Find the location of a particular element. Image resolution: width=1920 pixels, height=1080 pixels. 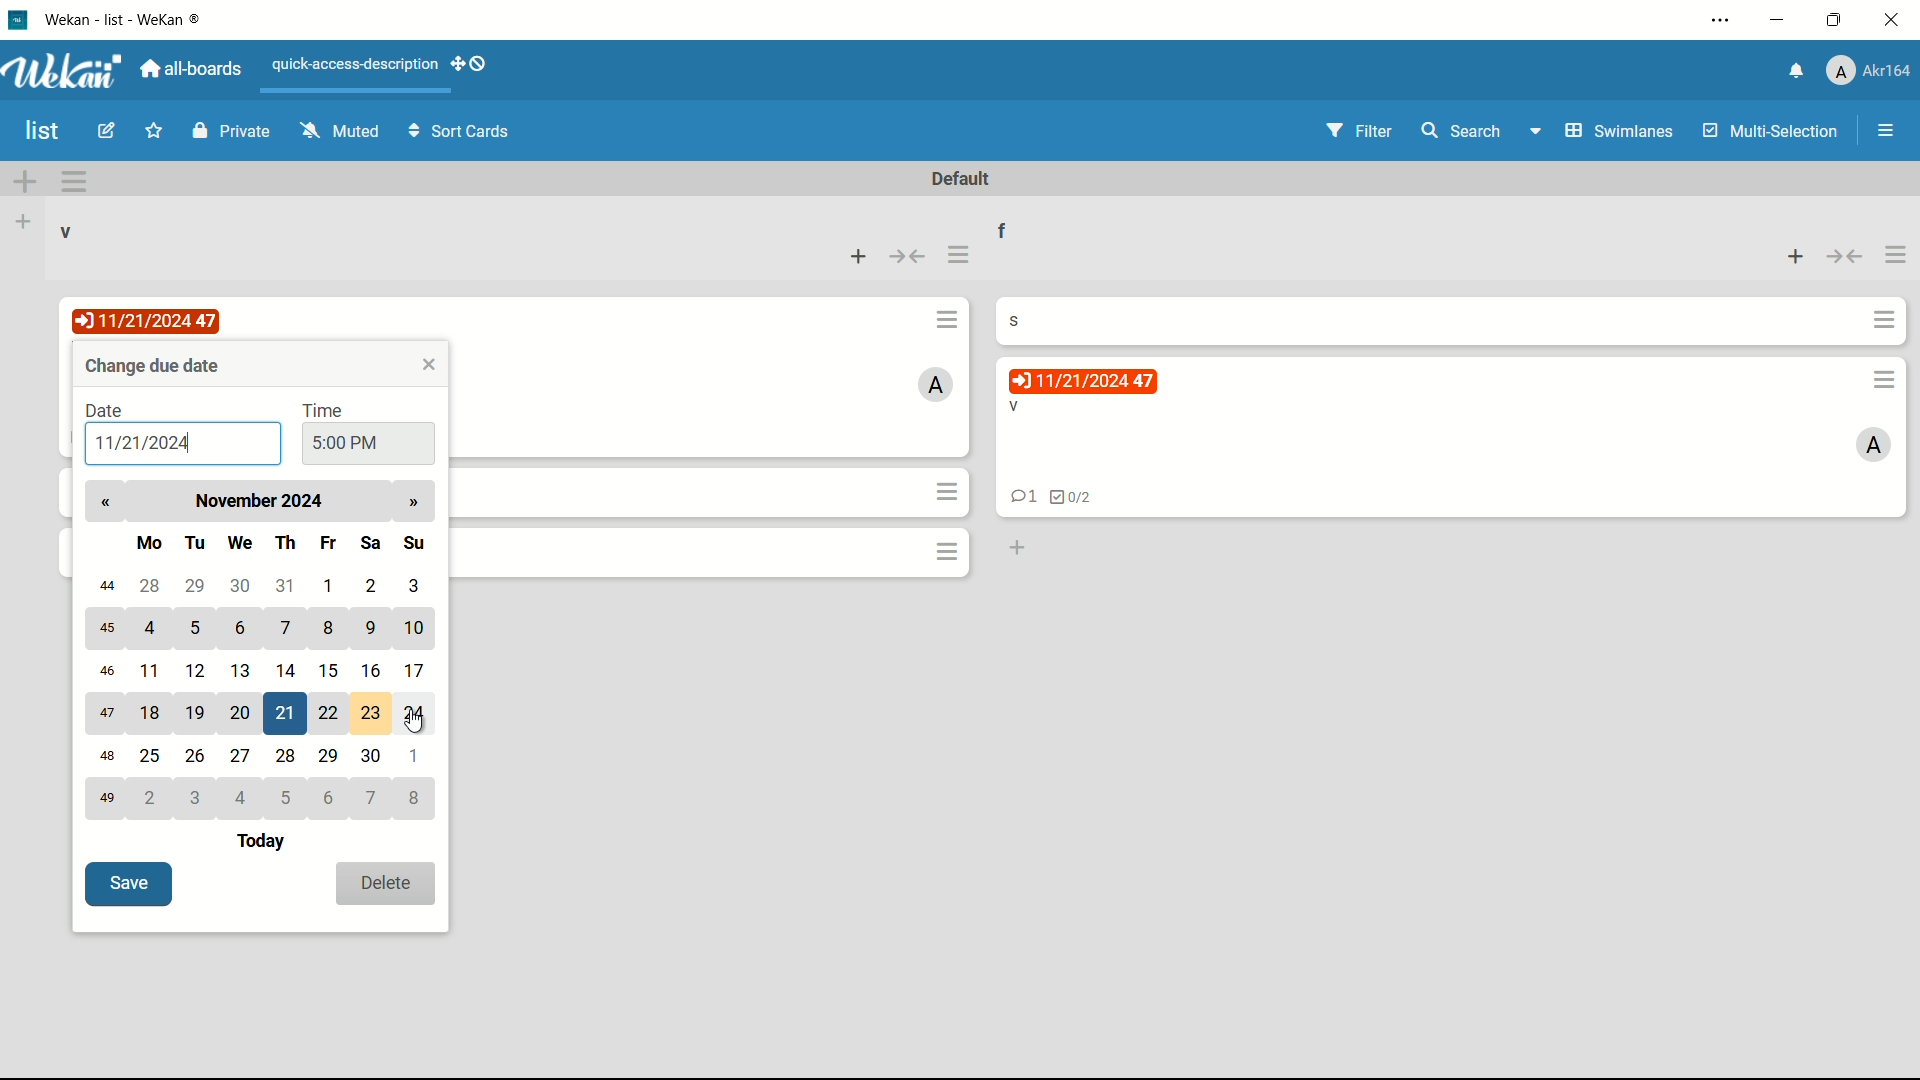

7 is located at coordinates (288, 630).